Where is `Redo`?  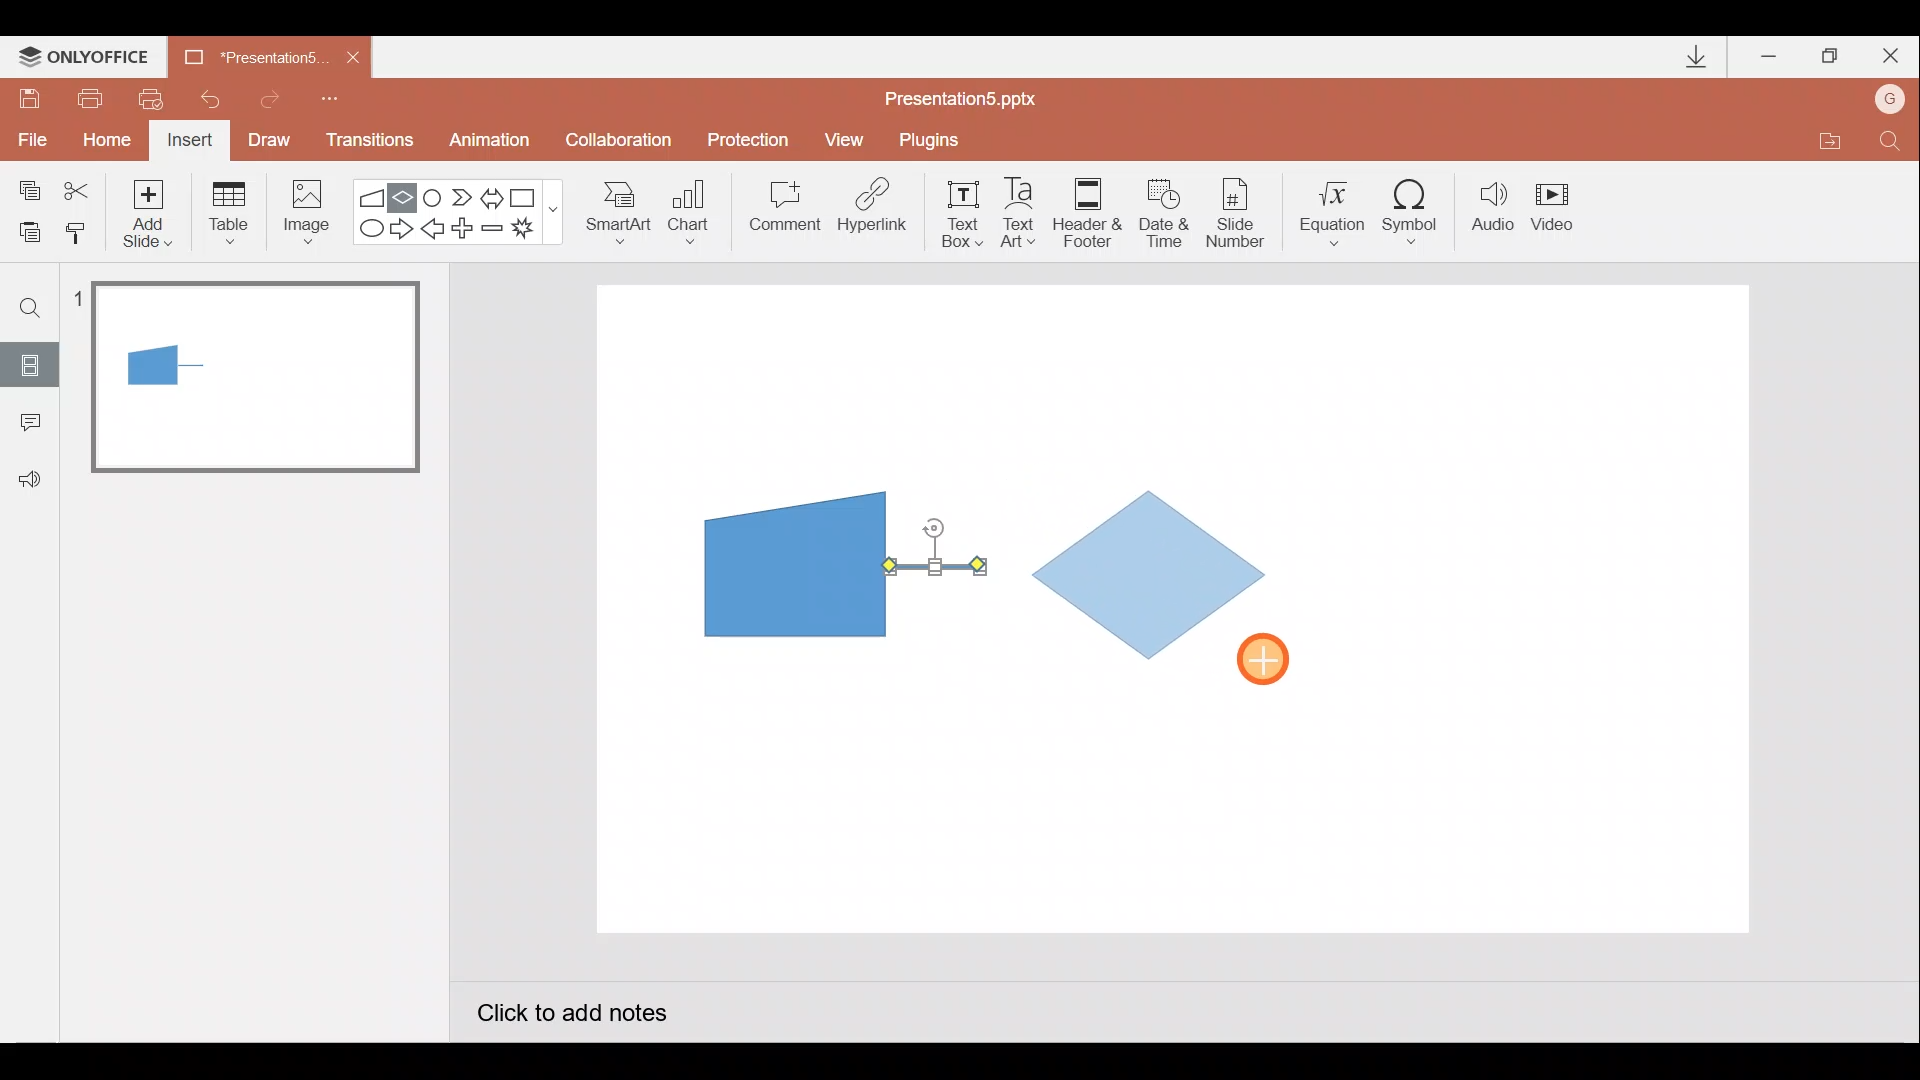
Redo is located at coordinates (271, 96).